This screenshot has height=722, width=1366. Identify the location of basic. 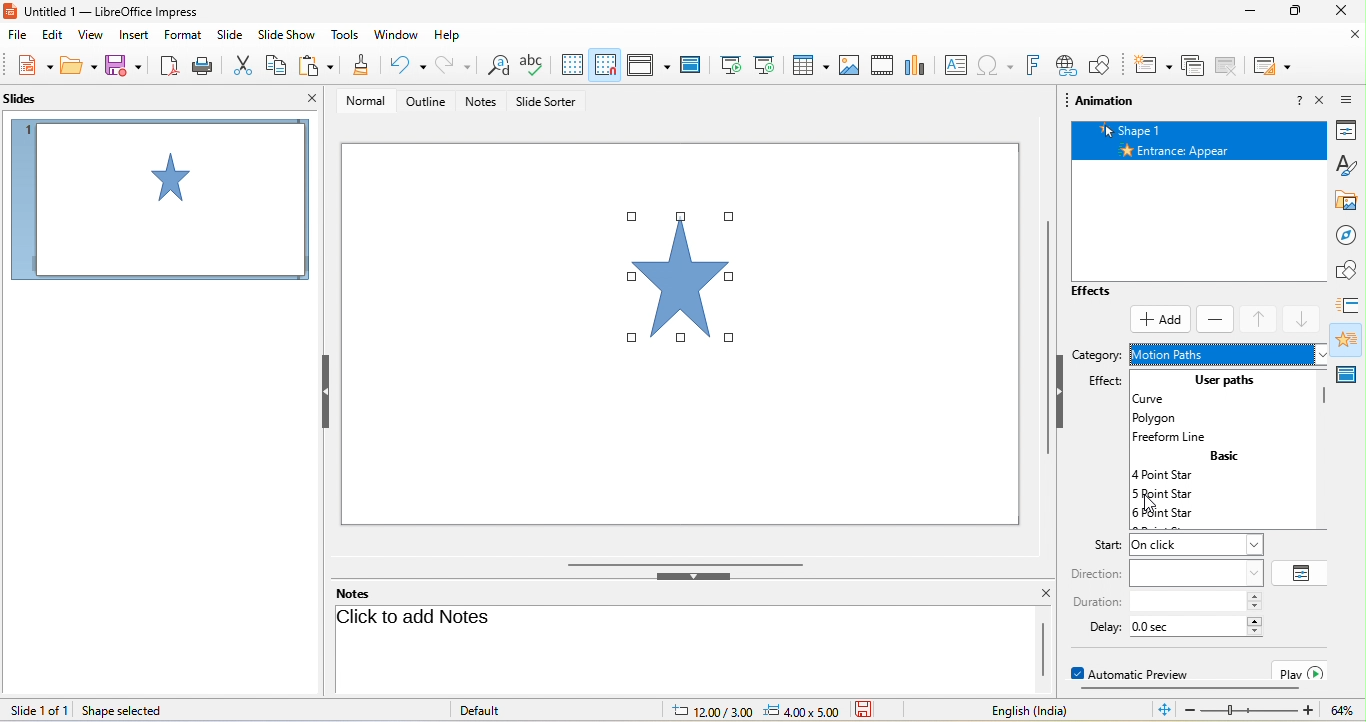
(1222, 457).